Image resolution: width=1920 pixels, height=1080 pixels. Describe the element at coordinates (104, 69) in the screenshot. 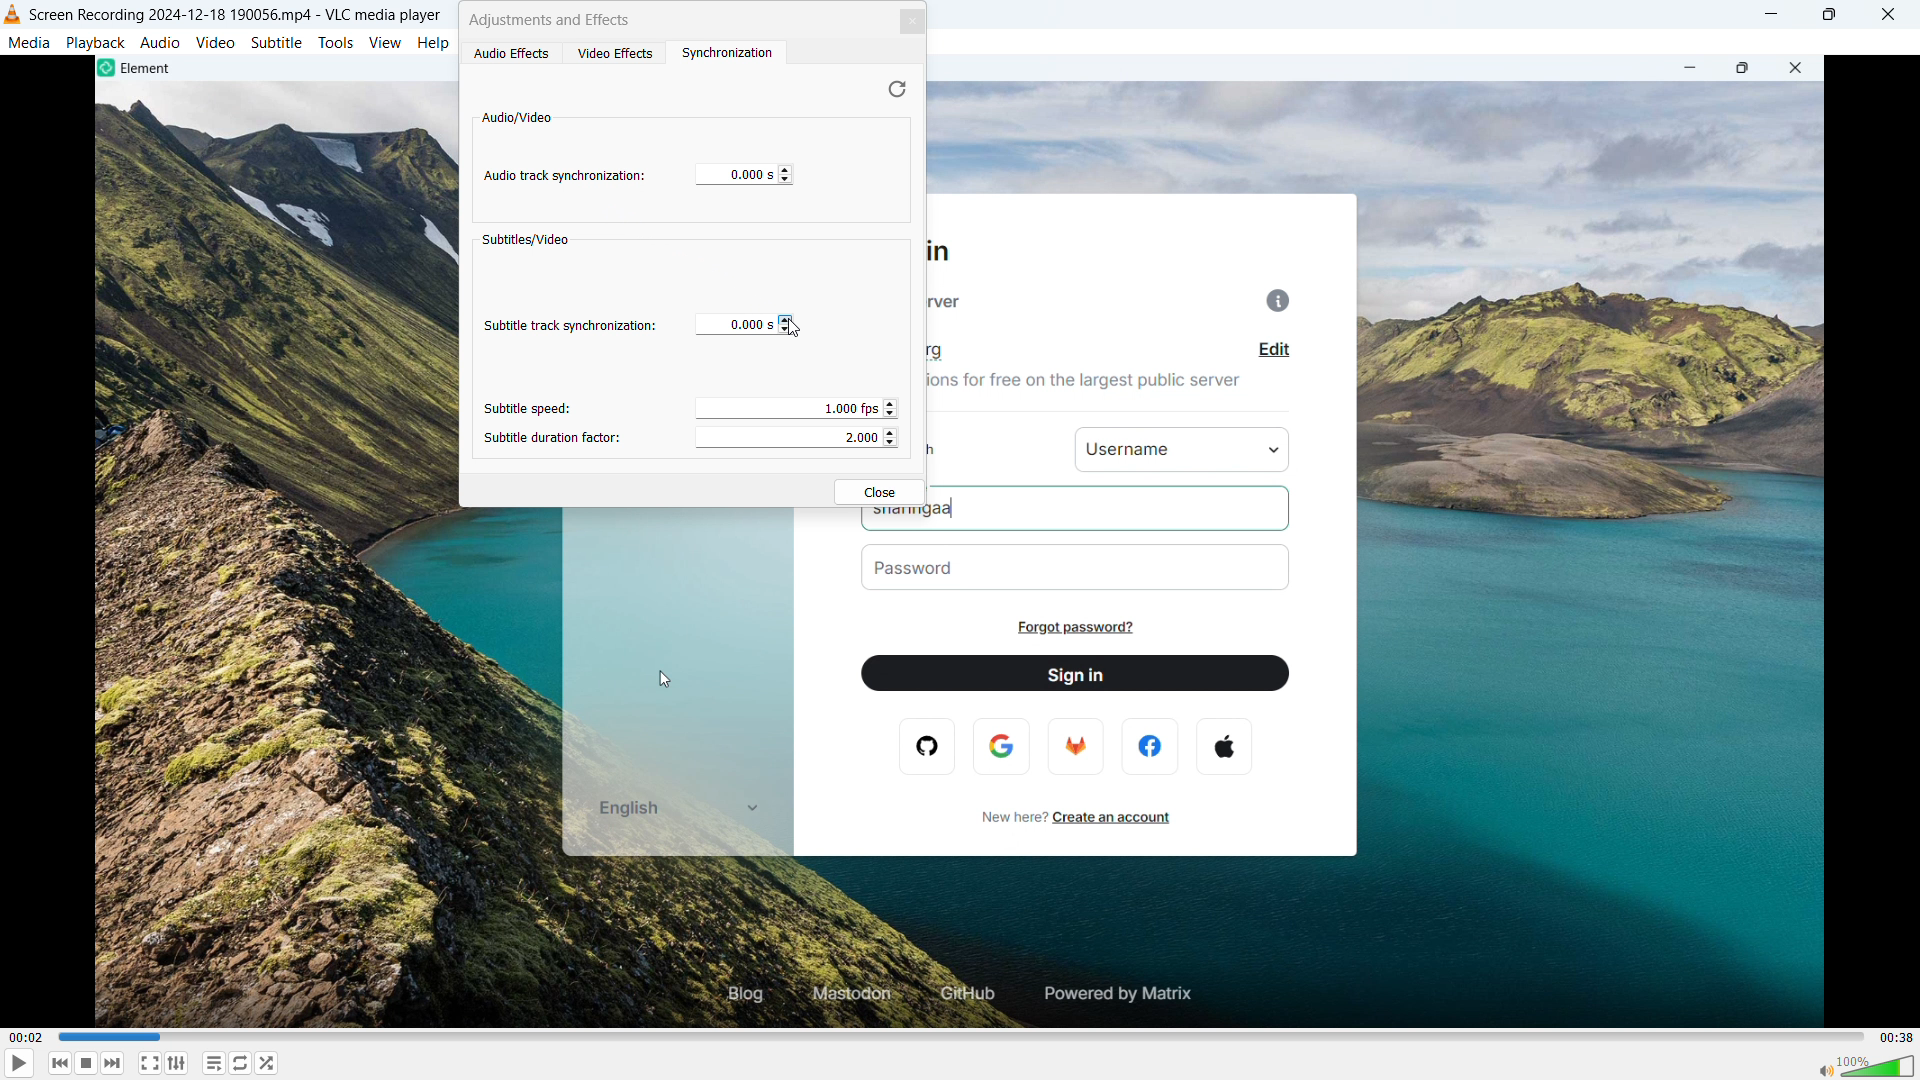

I see `element logo` at that location.